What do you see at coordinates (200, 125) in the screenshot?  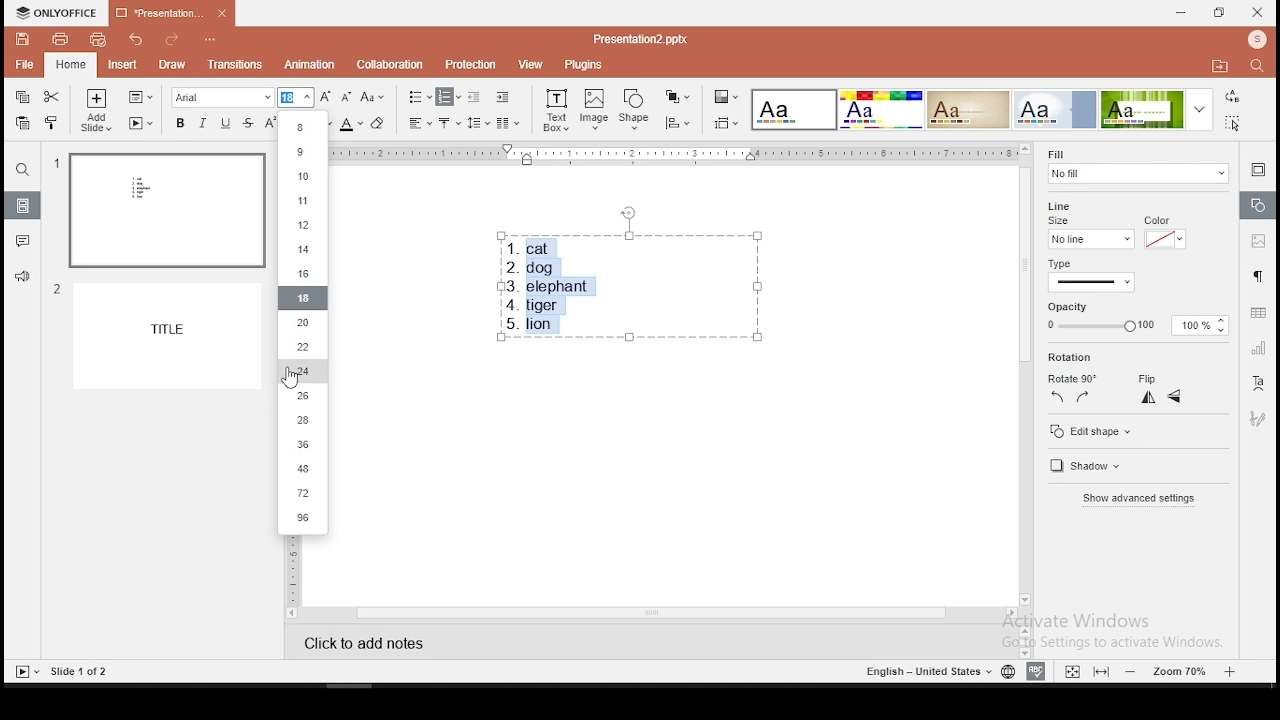 I see `italics` at bounding box center [200, 125].